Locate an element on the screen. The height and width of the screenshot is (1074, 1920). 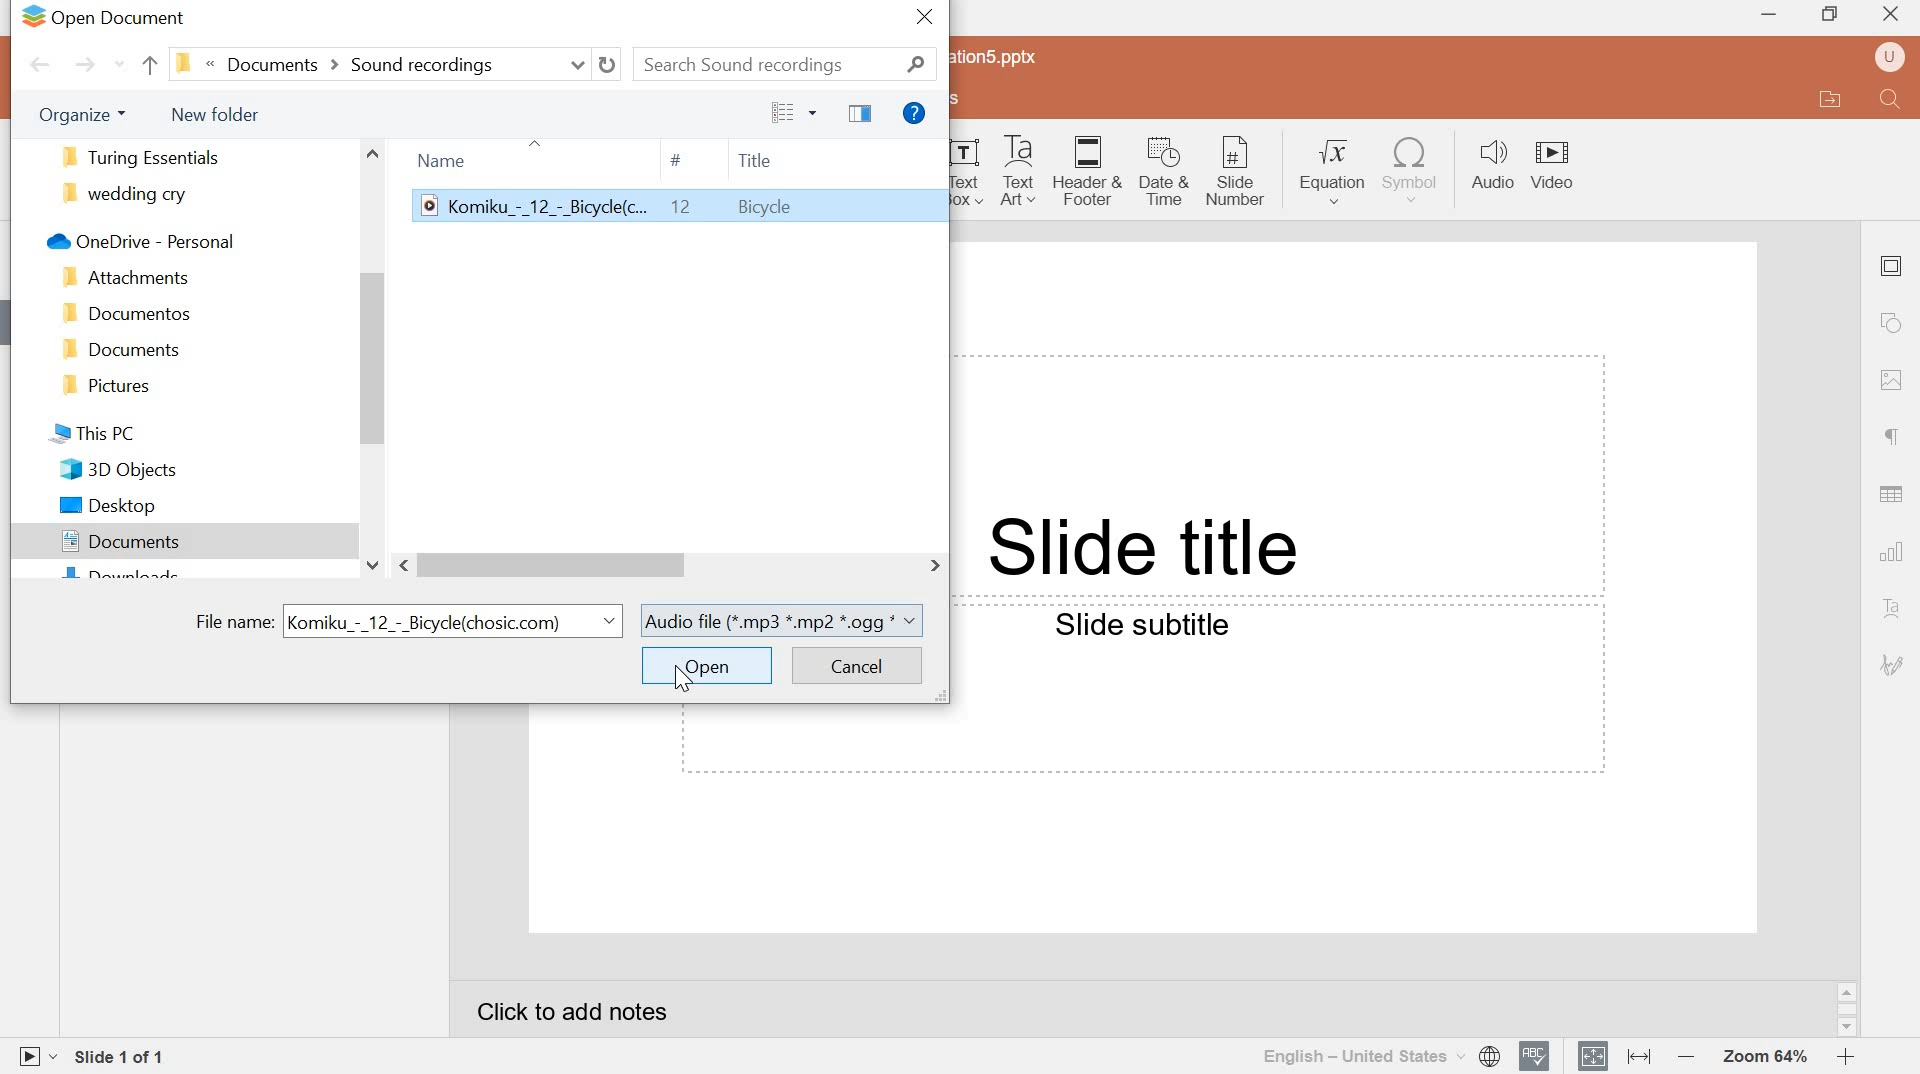
text art settings is located at coordinates (1889, 610).